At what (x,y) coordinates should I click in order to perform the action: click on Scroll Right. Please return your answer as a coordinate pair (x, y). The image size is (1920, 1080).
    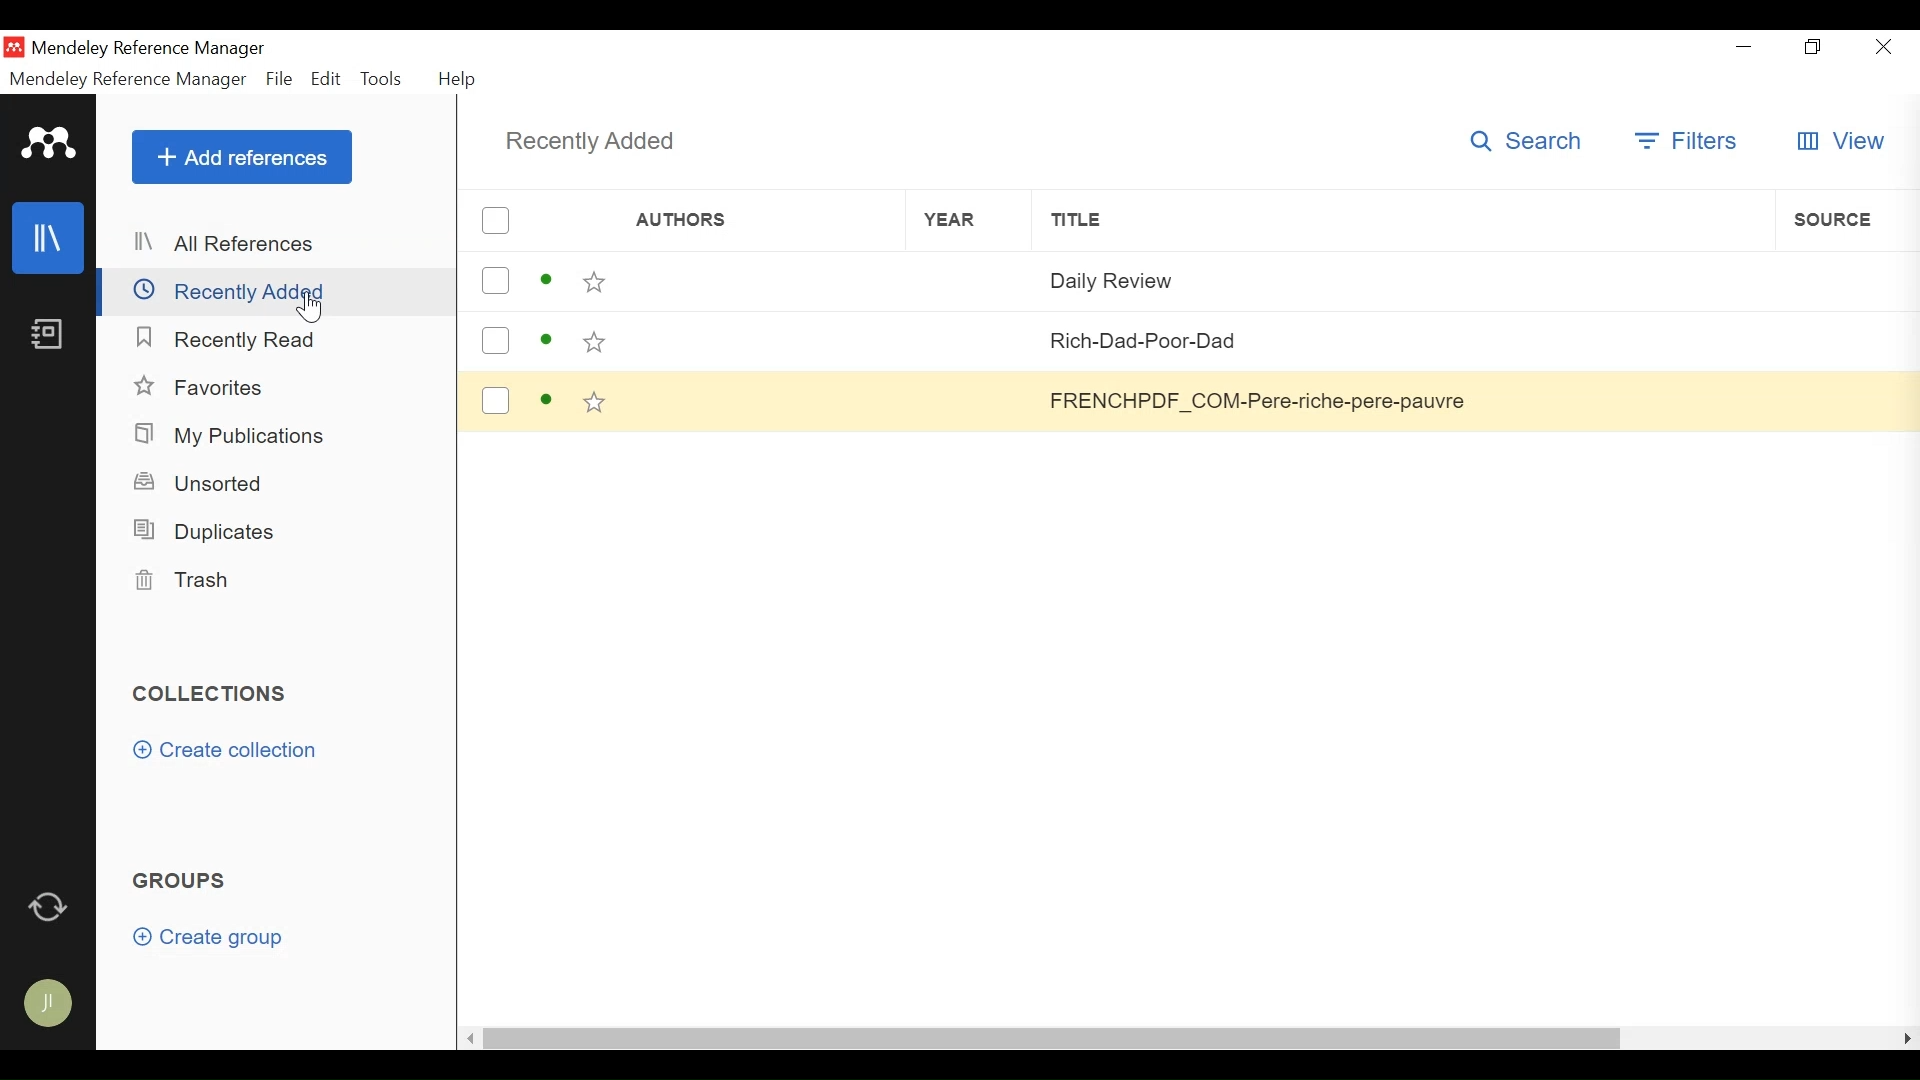
    Looking at the image, I should click on (1908, 1040).